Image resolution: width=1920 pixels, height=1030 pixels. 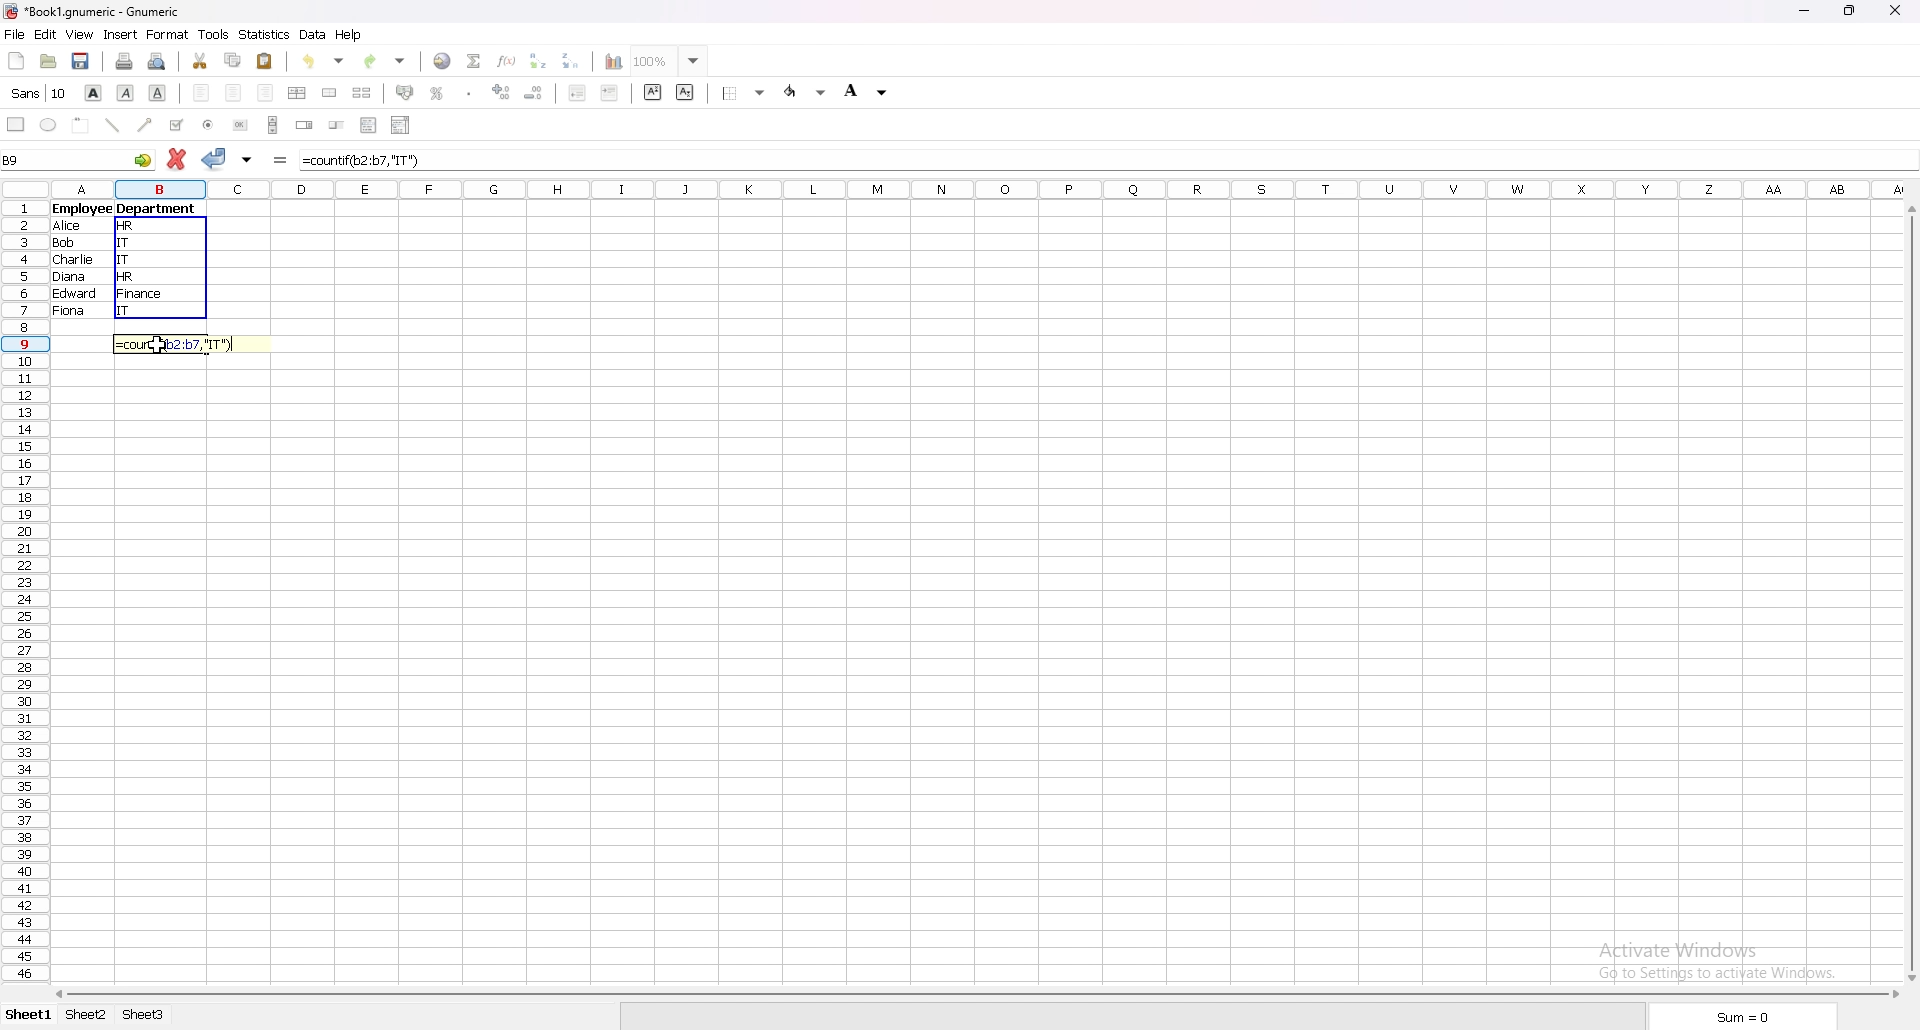 What do you see at coordinates (81, 210) in the screenshot?
I see `employee` at bounding box center [81, 210].